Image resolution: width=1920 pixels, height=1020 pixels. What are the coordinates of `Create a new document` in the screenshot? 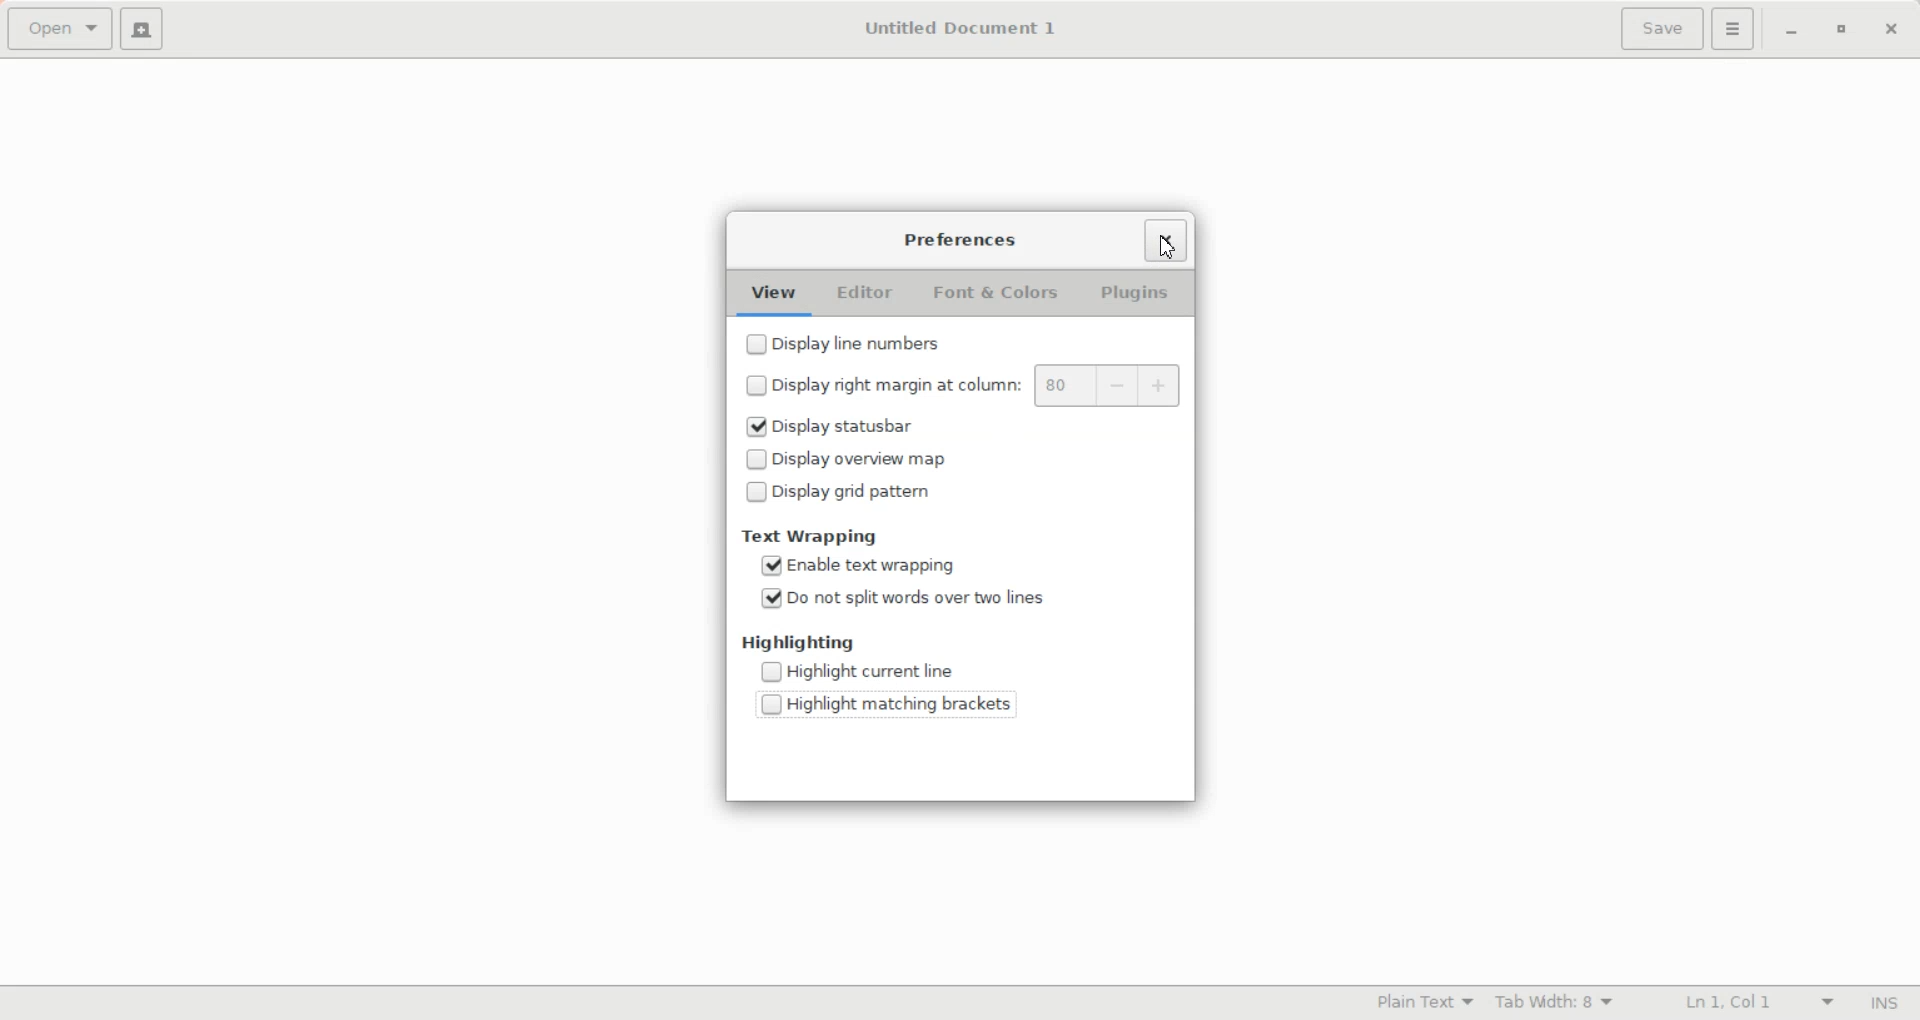 It's located at (141, 28).